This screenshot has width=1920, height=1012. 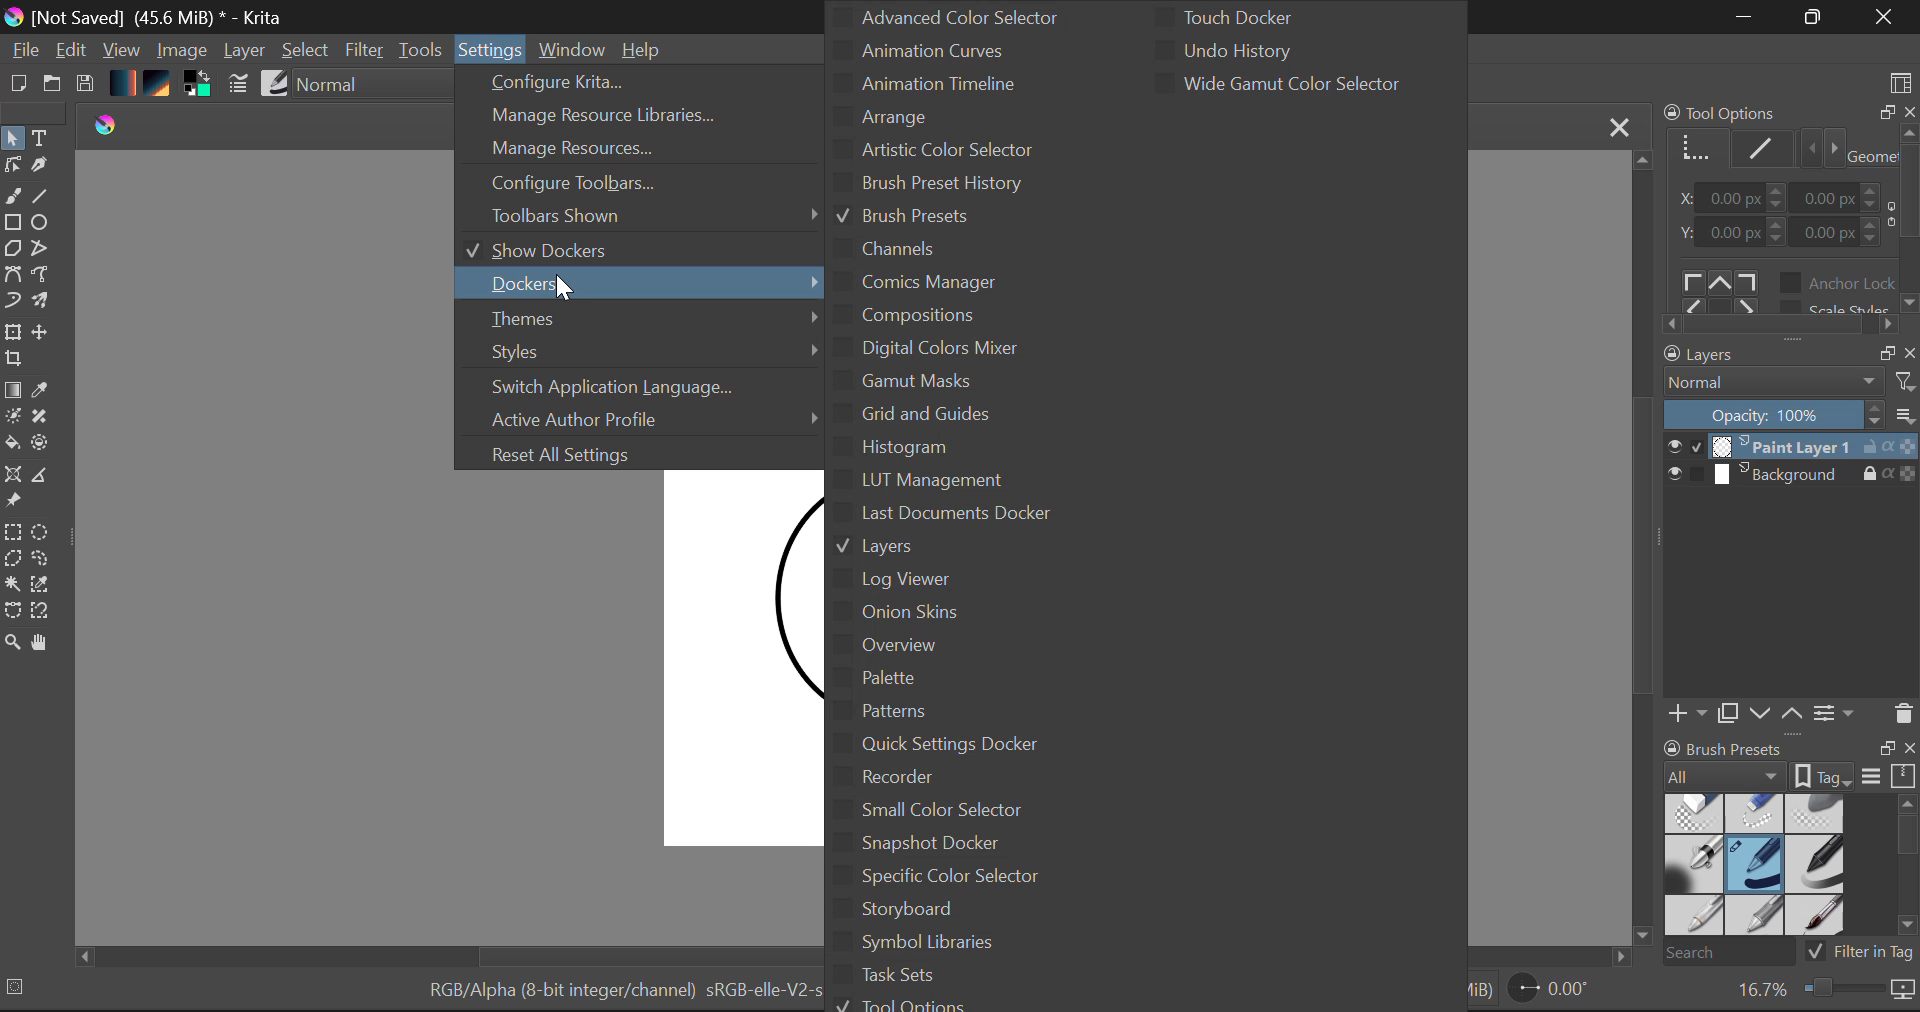 What do you see at coordinates (629, 82) in the screenshot?
I see `Configure Krita` at bounding box center [629, 82].